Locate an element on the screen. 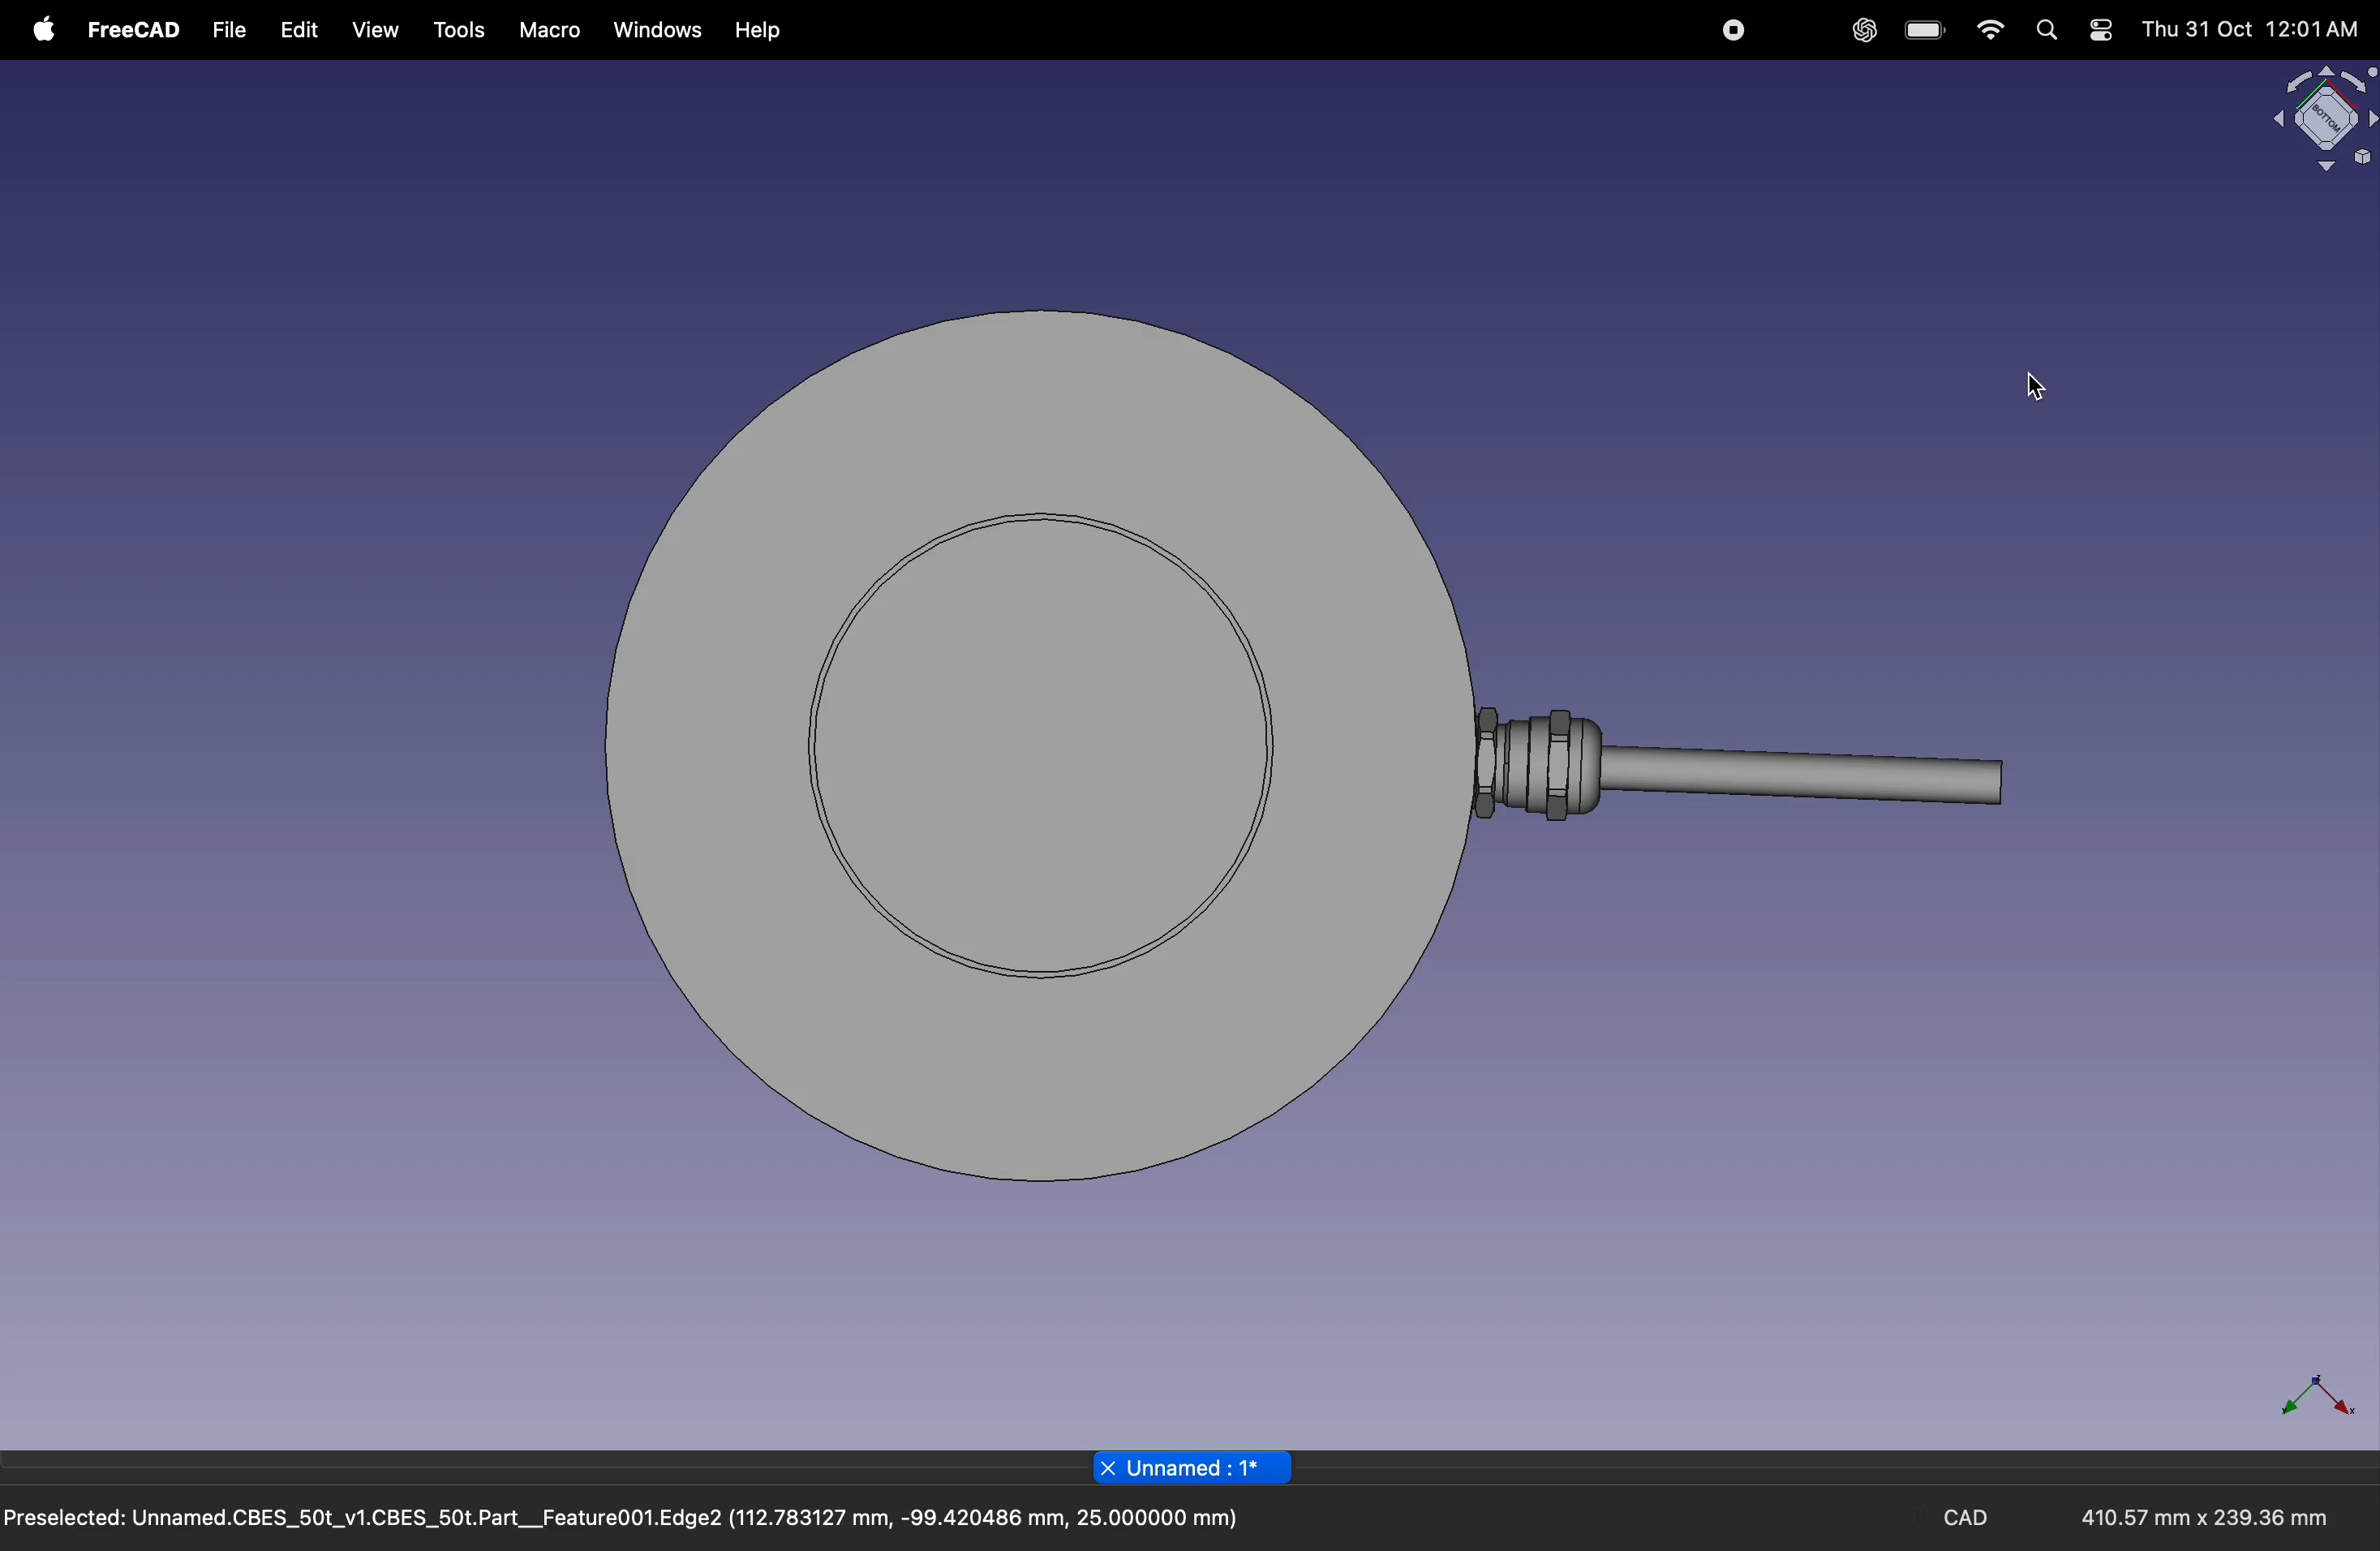 This screenshot has width=2380, height=1551. 410.57 mm x 239.36 mm is located at coordinates (2202, 1516).